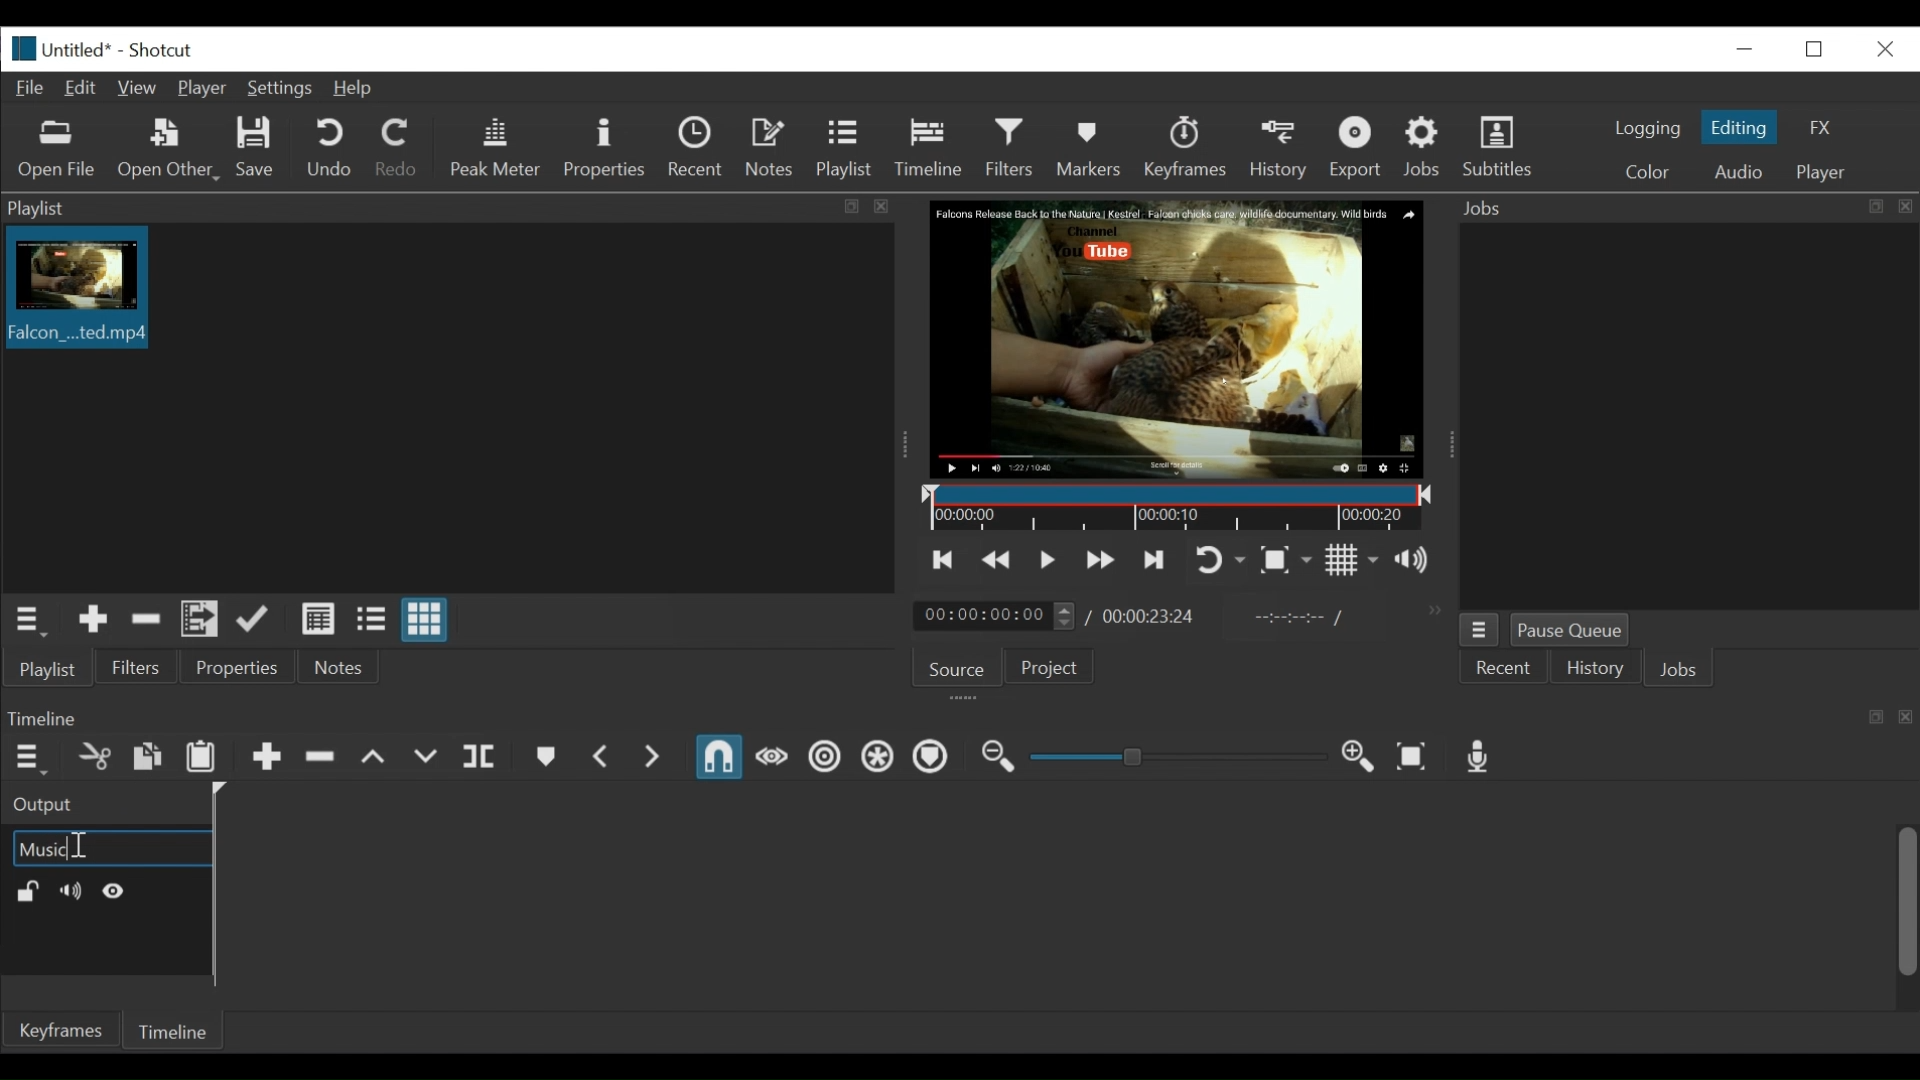 This screenshot has height=1080, width=1920. Describe the element at coordinates (877, 757) in the screenshot. I see `Ripple all tracks` at that location.